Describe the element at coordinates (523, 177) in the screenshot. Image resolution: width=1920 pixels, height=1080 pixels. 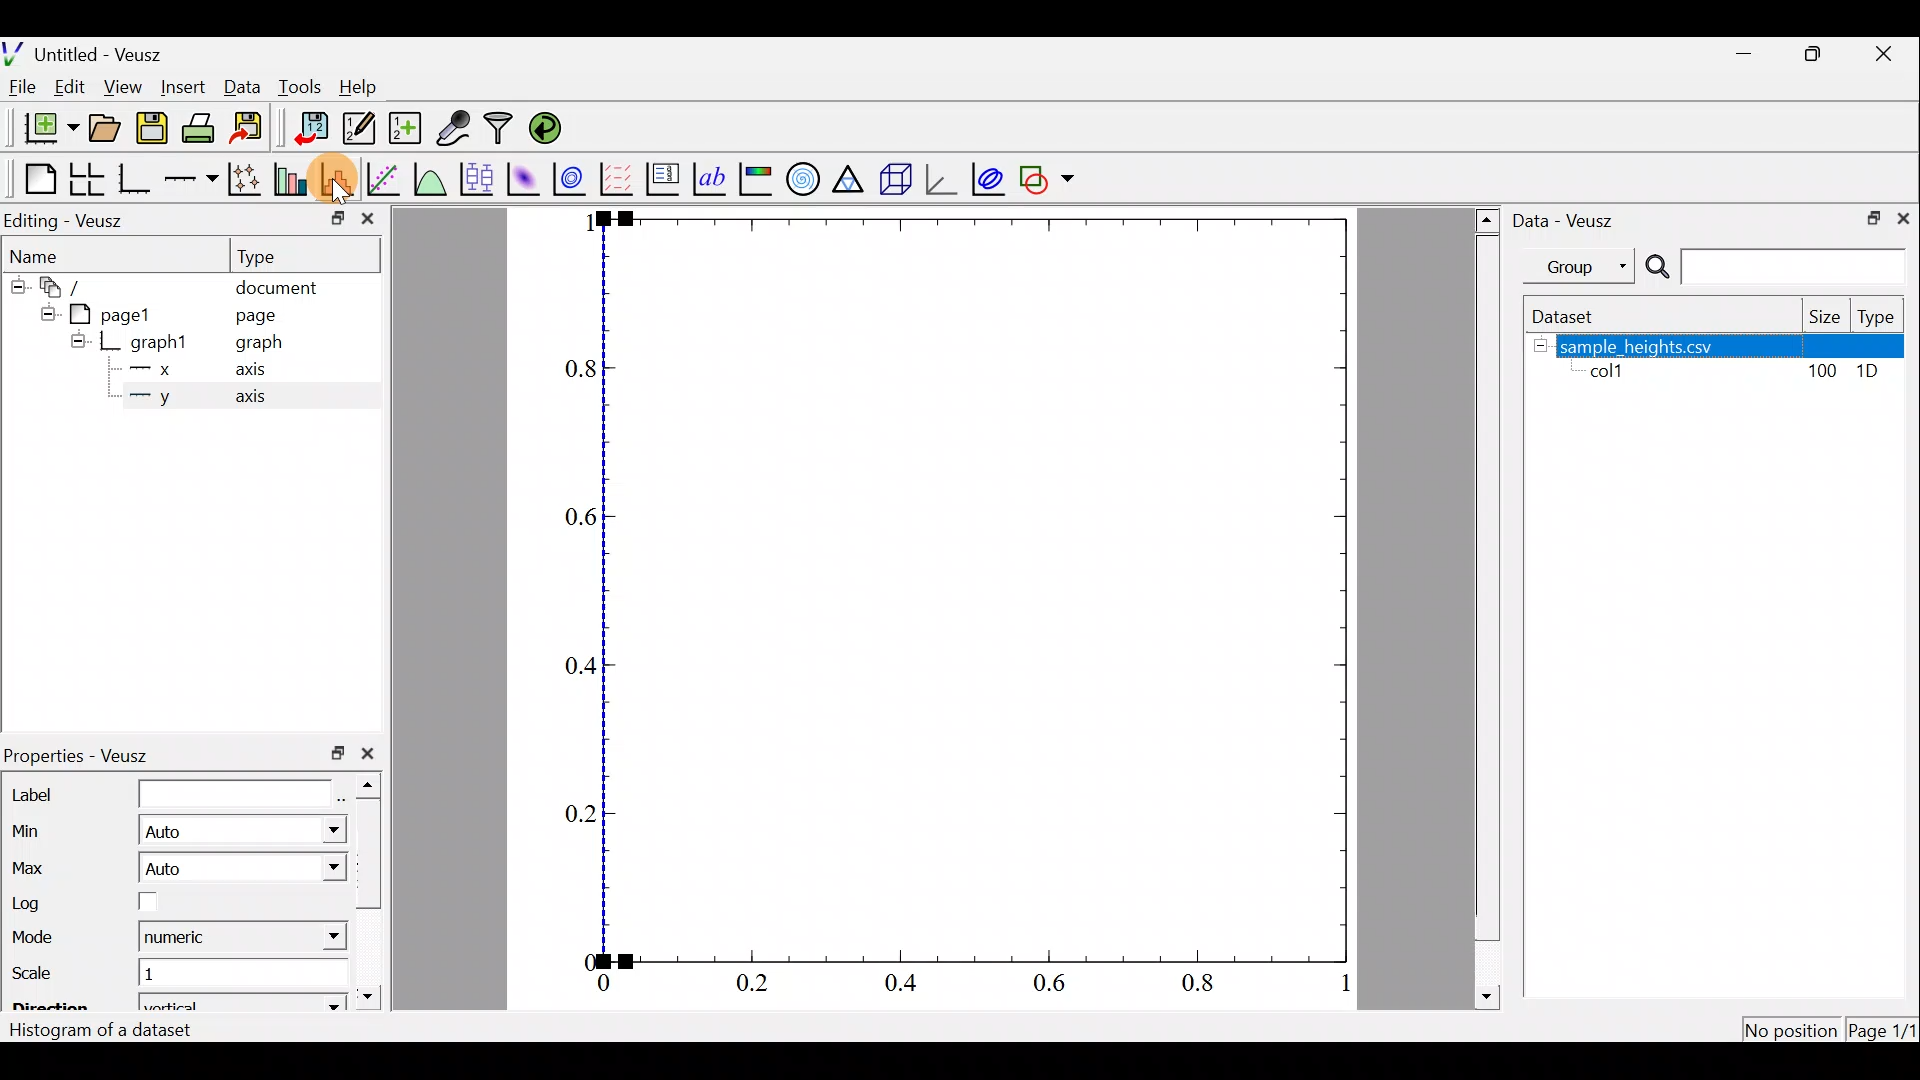
I see `plot a 2d dataset as an image` at that location.